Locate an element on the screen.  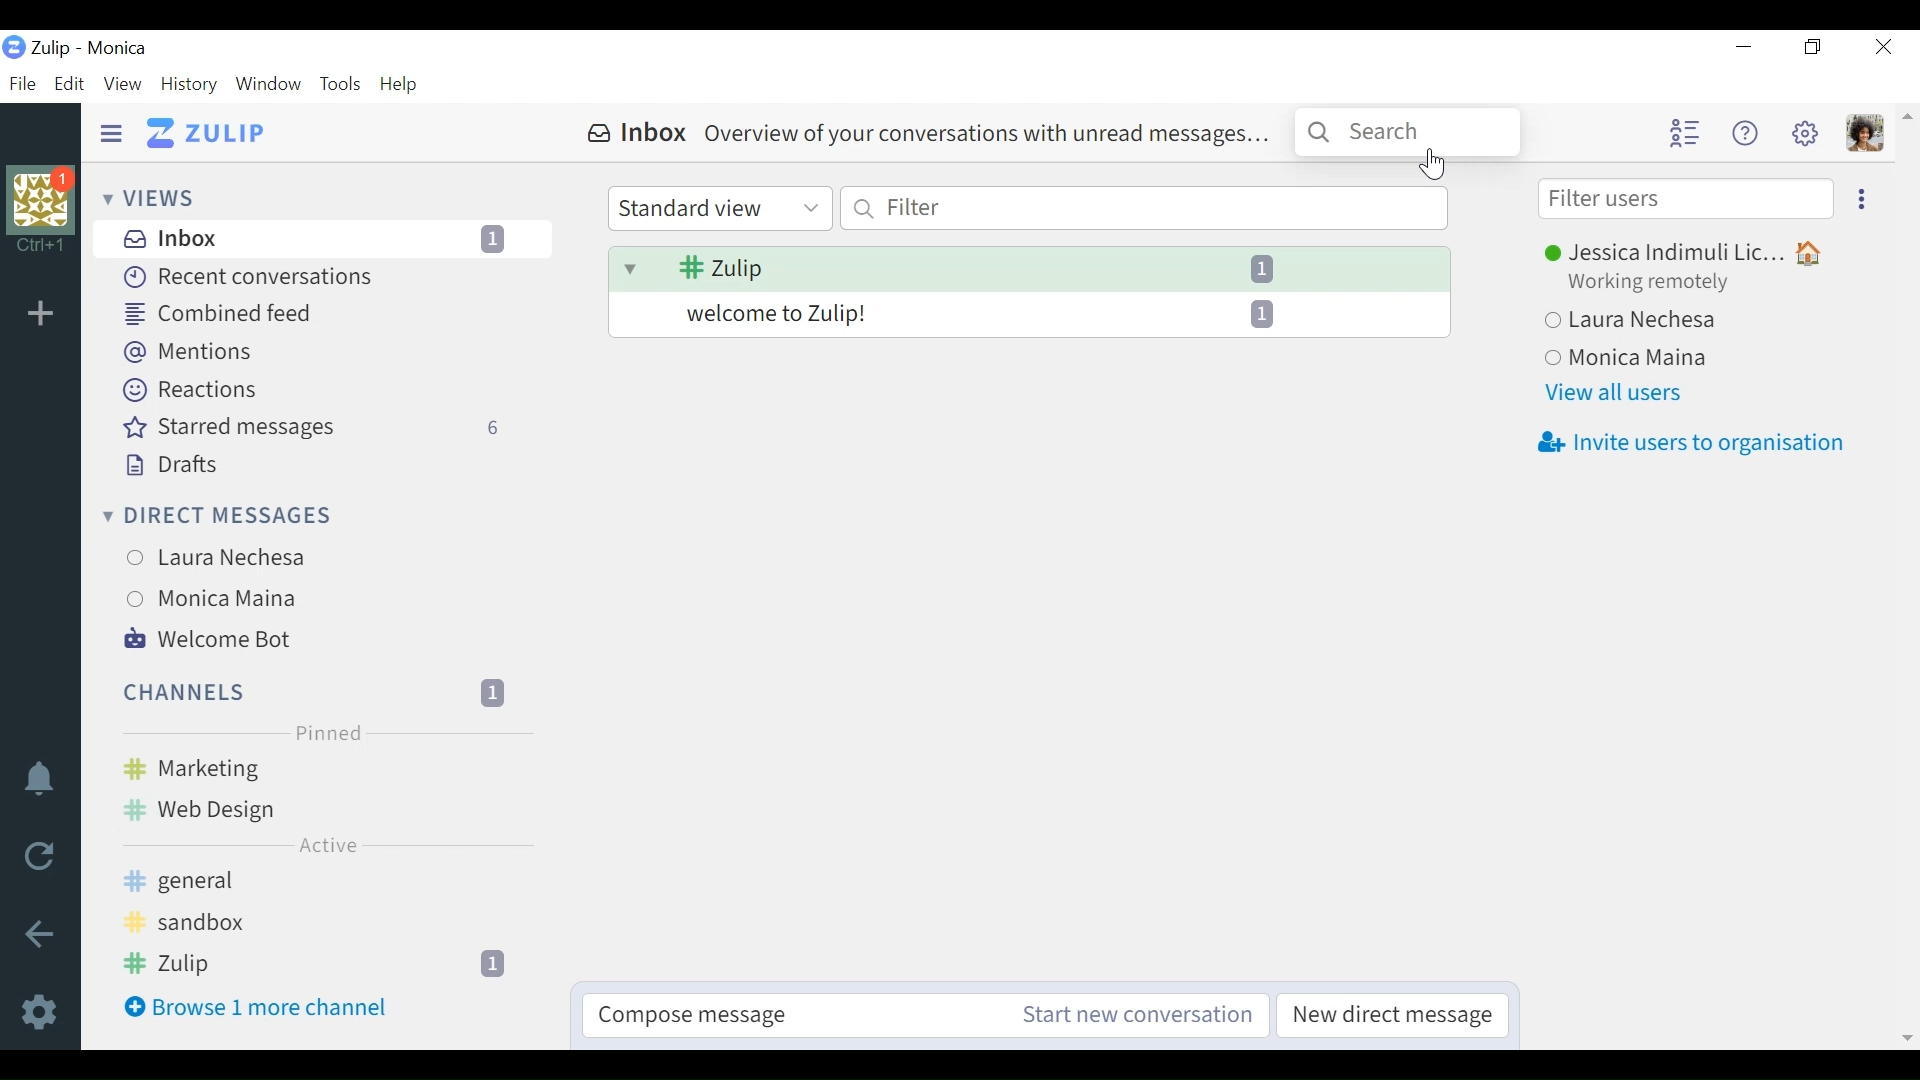
Direct messages is located at coordinates (215, 517).